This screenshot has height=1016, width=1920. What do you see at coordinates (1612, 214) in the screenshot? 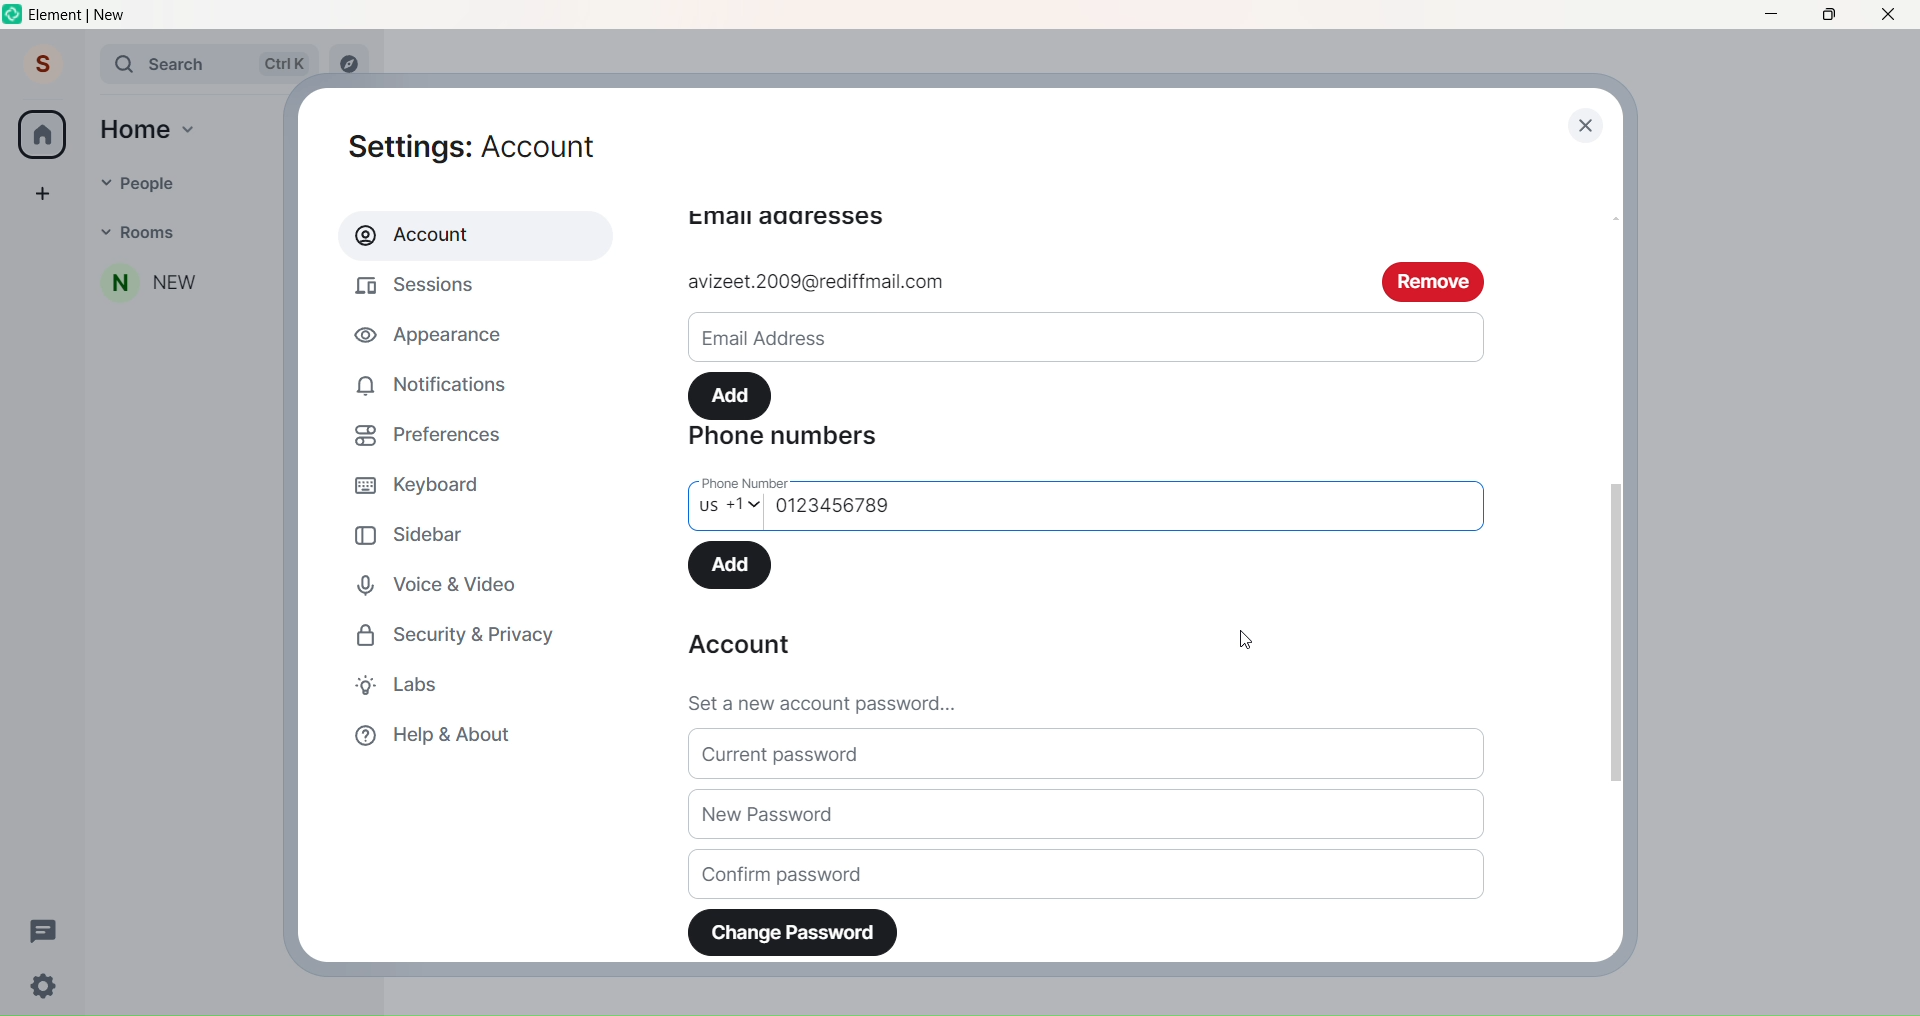
I see `Scroll bar up` at bounding box center [1612, 214].